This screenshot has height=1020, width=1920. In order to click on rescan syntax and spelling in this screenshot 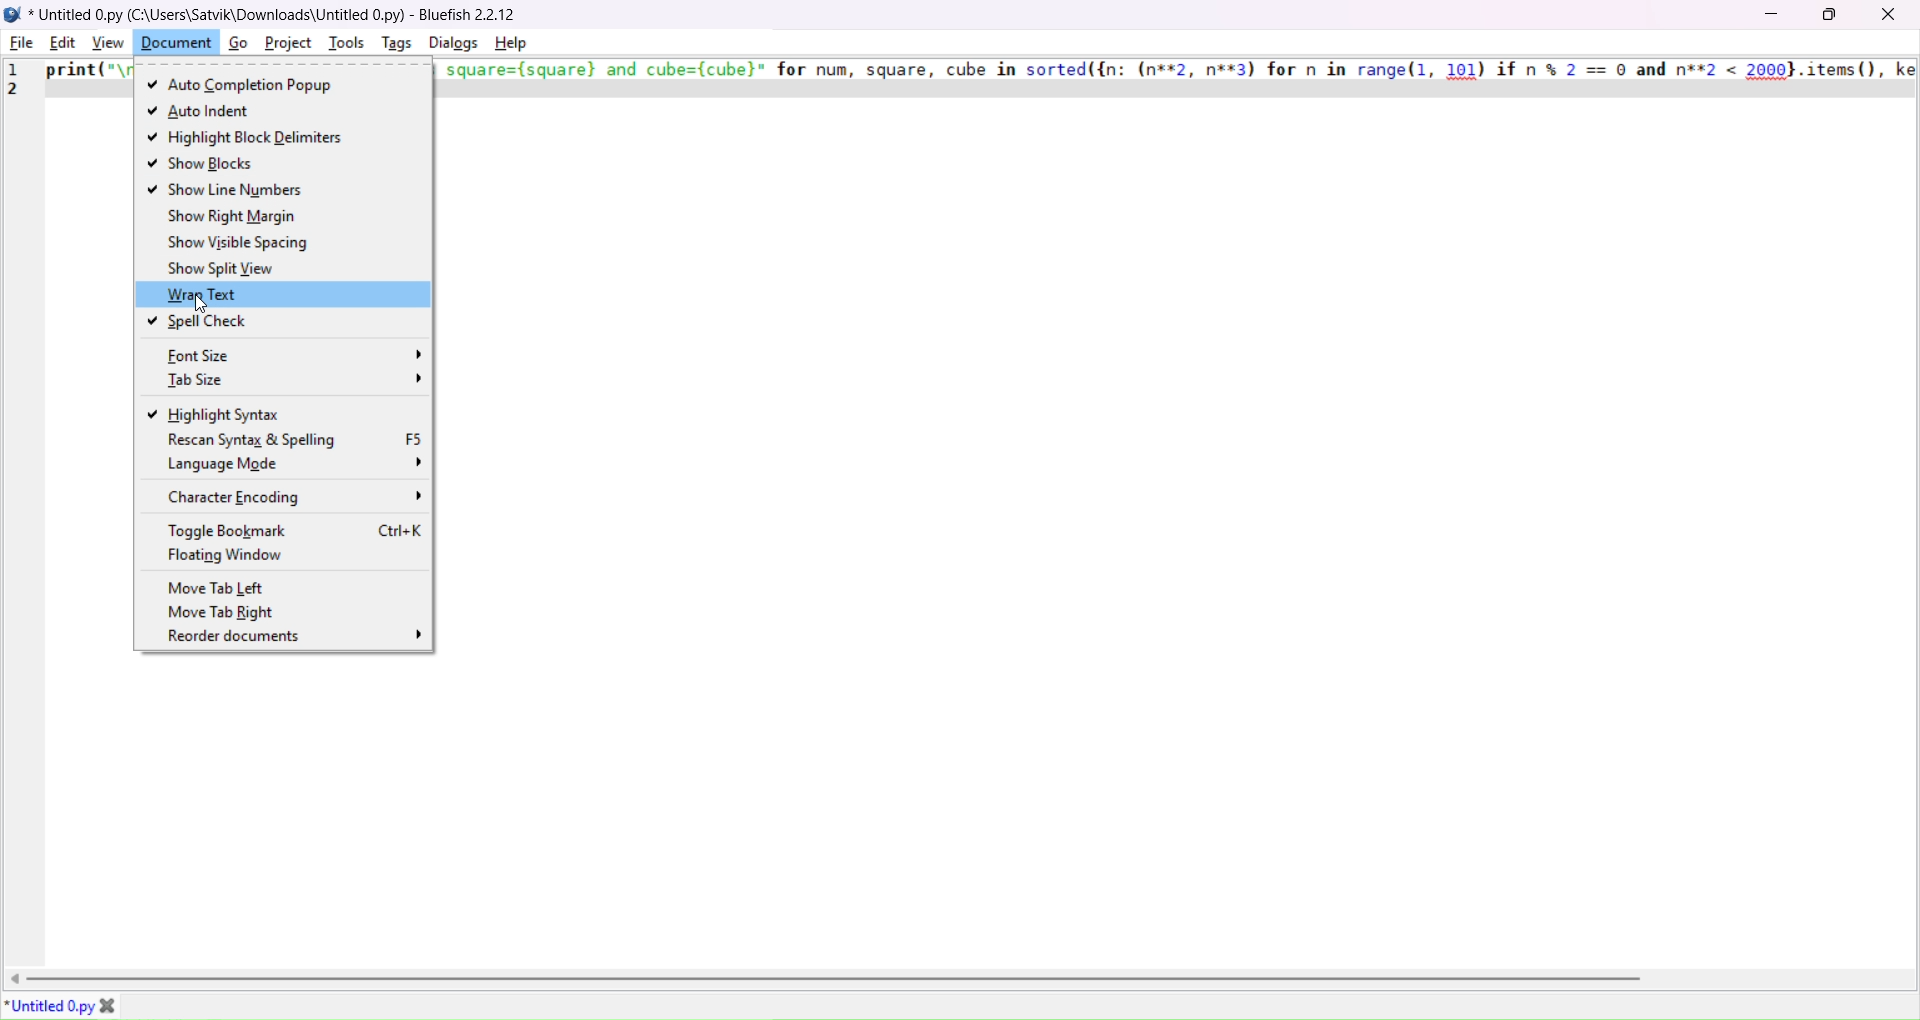, I will do `click(296, 439)`.